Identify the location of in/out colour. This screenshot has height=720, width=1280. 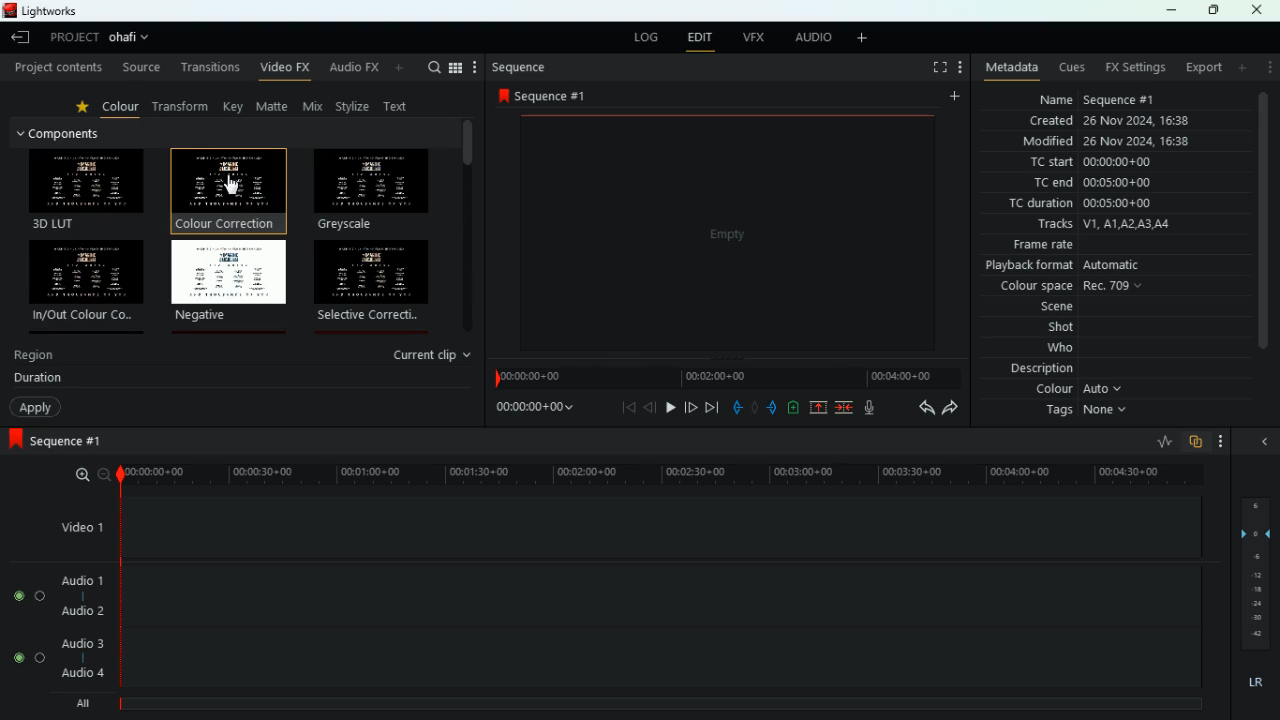
(88, 280).